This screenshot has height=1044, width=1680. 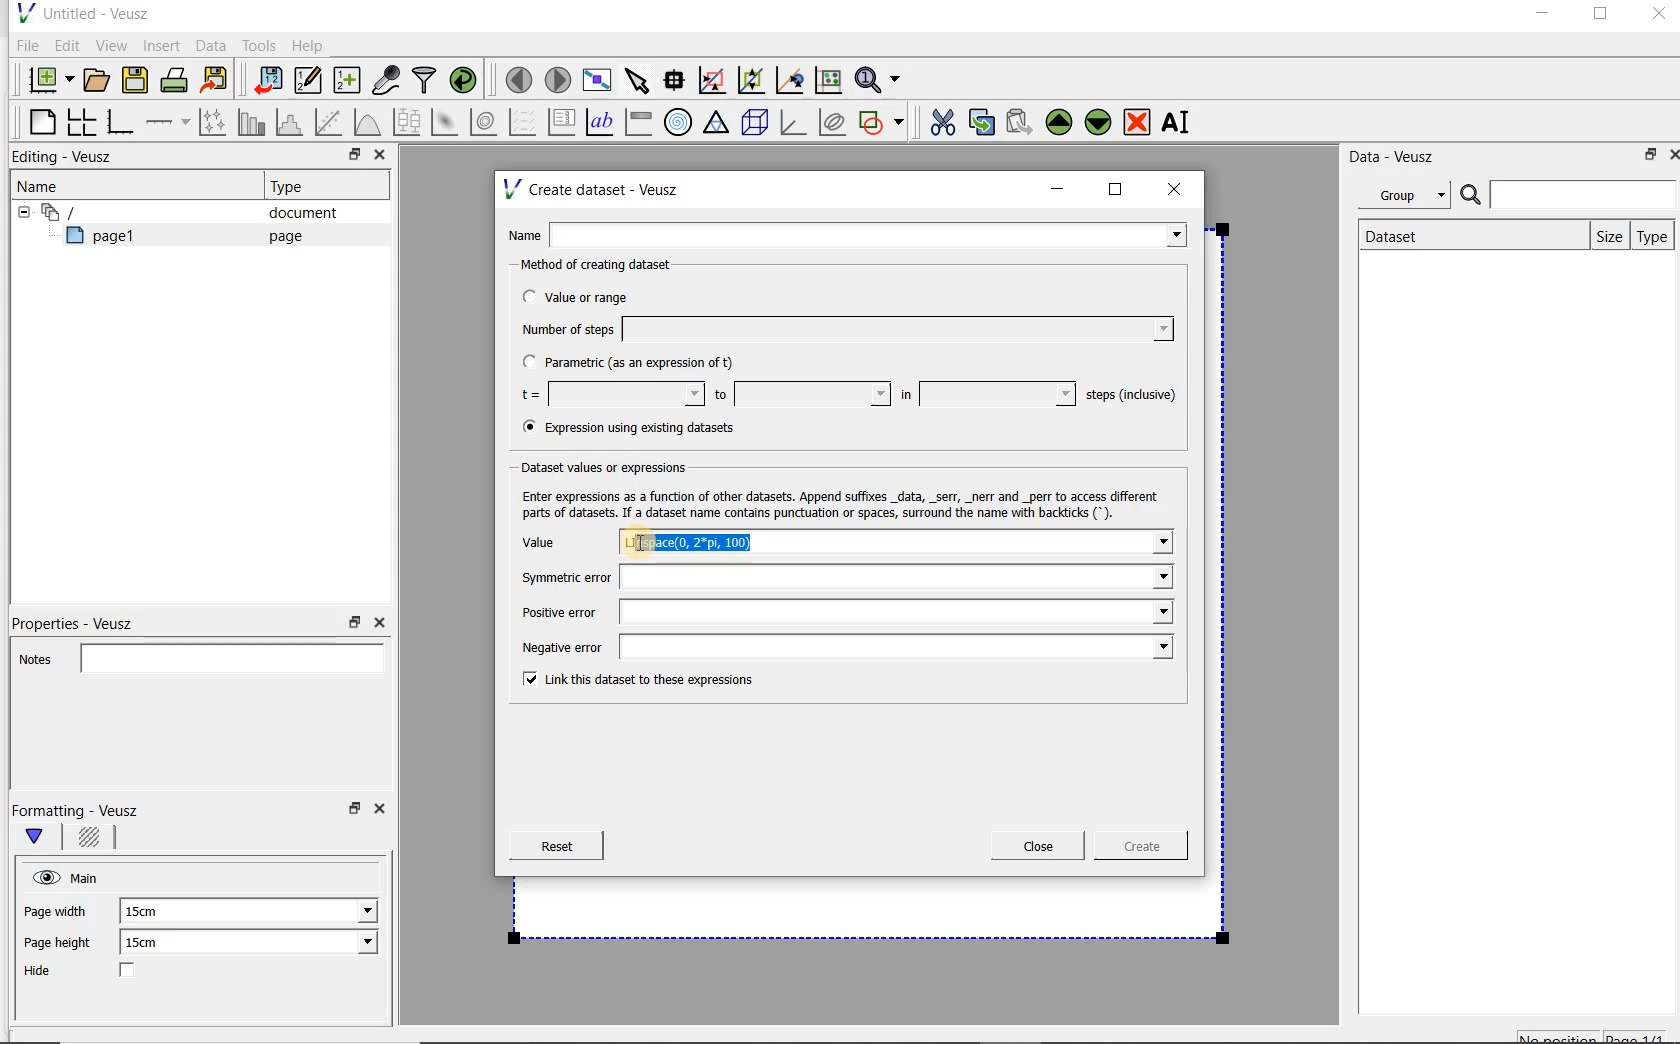 What do you see at coordinates (66, 45) in the screenshot?
I see `Edit` at bounding box center [66, 45].